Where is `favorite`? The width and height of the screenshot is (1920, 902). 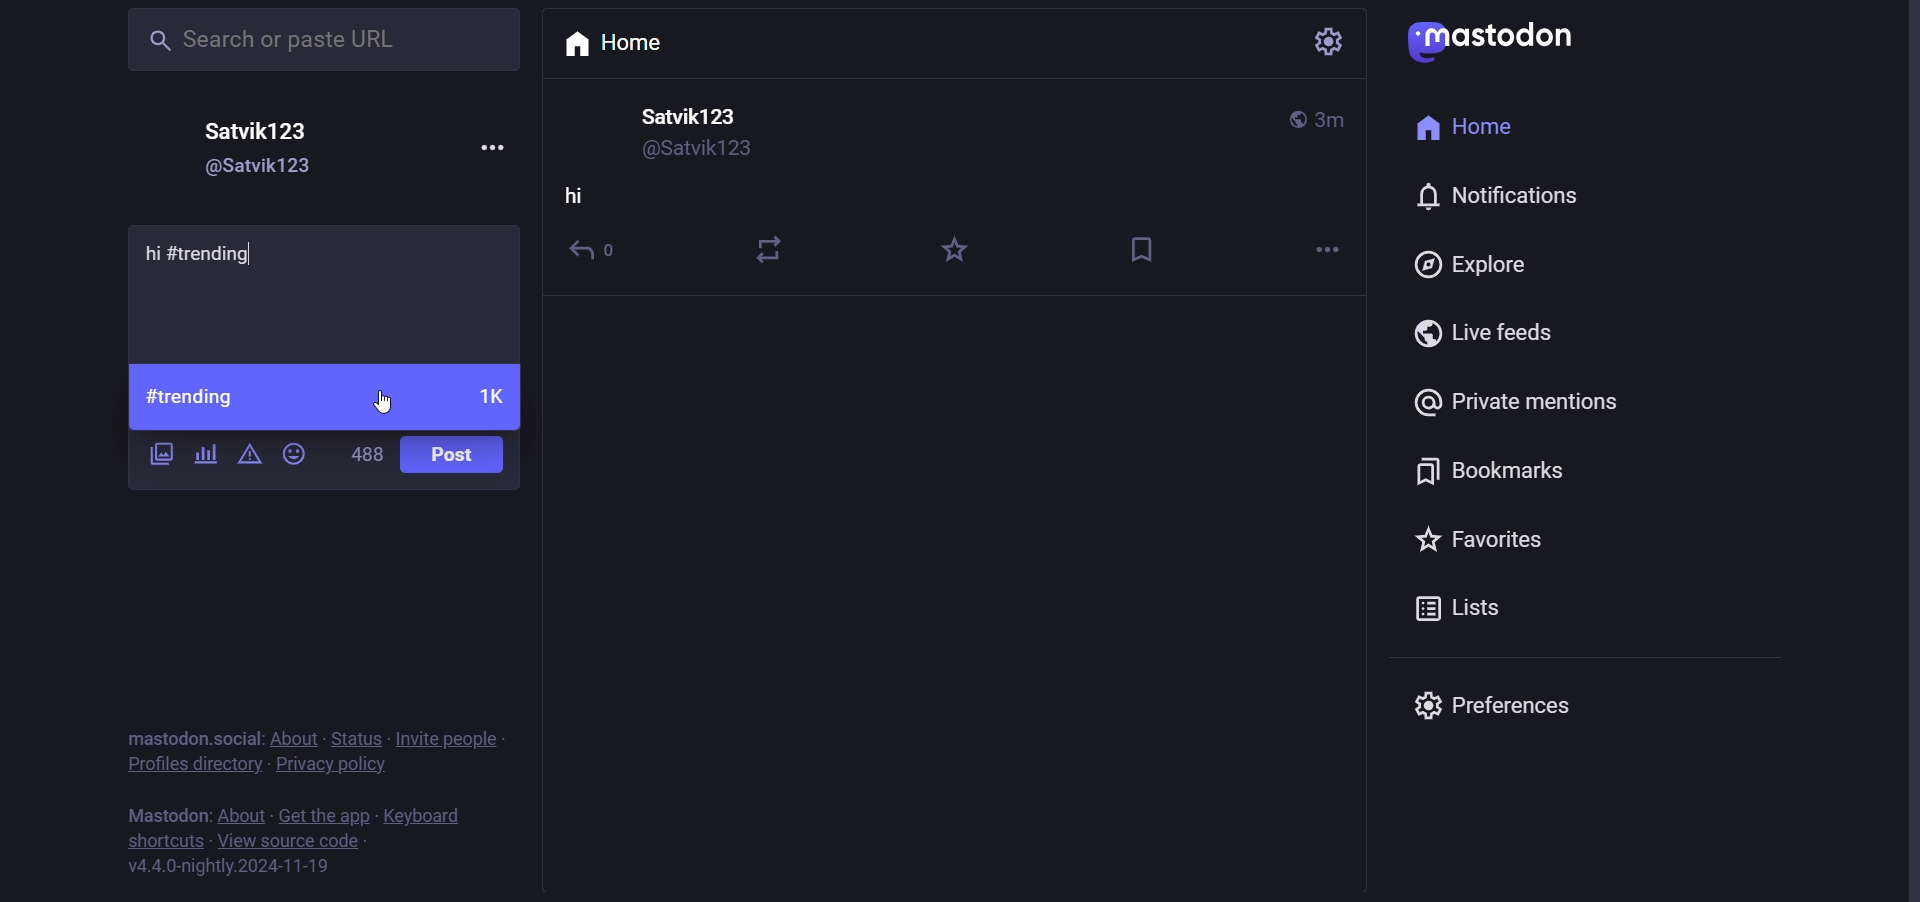 favorite is located at coordinates (955, 252).